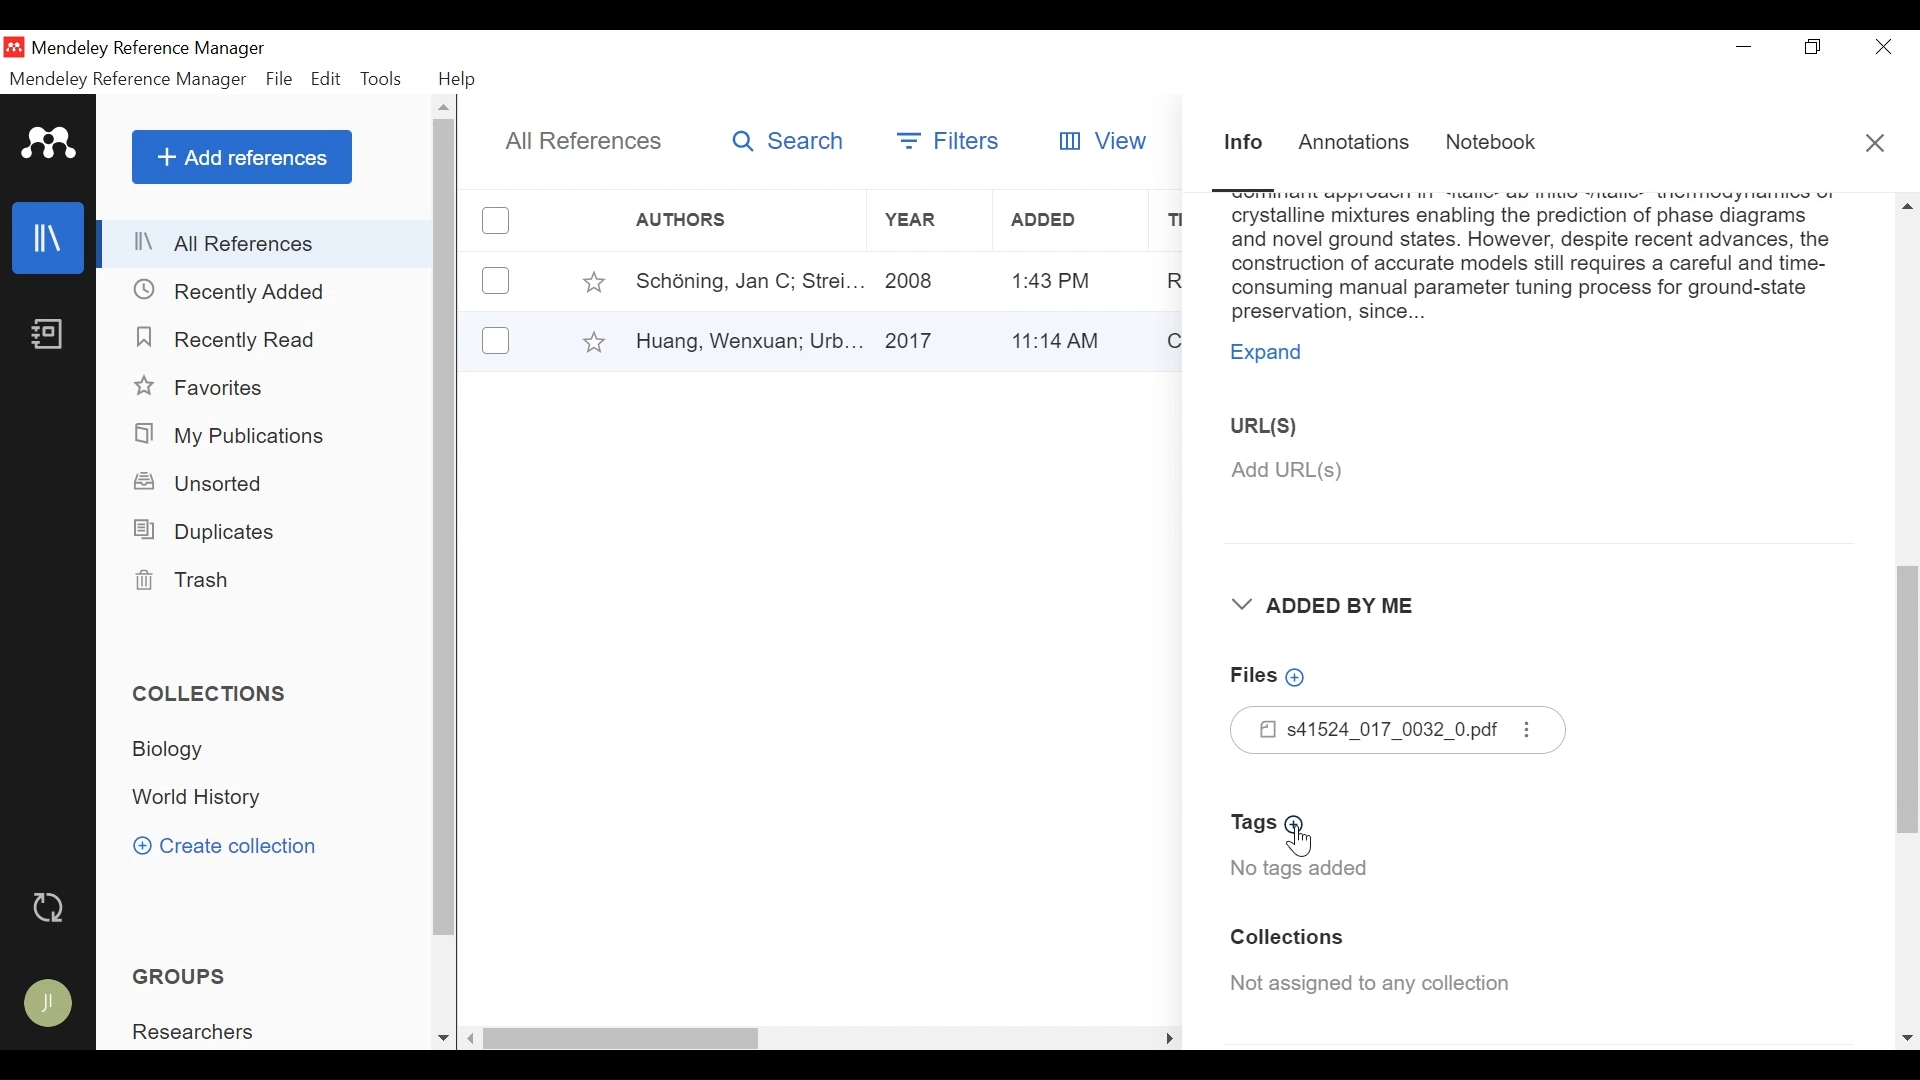 Image resolution: width=1920 pixels, height=1080 pixels. Describe the element at coordinates (496, 281) in the screenshot. I see `(un)select` at that location.